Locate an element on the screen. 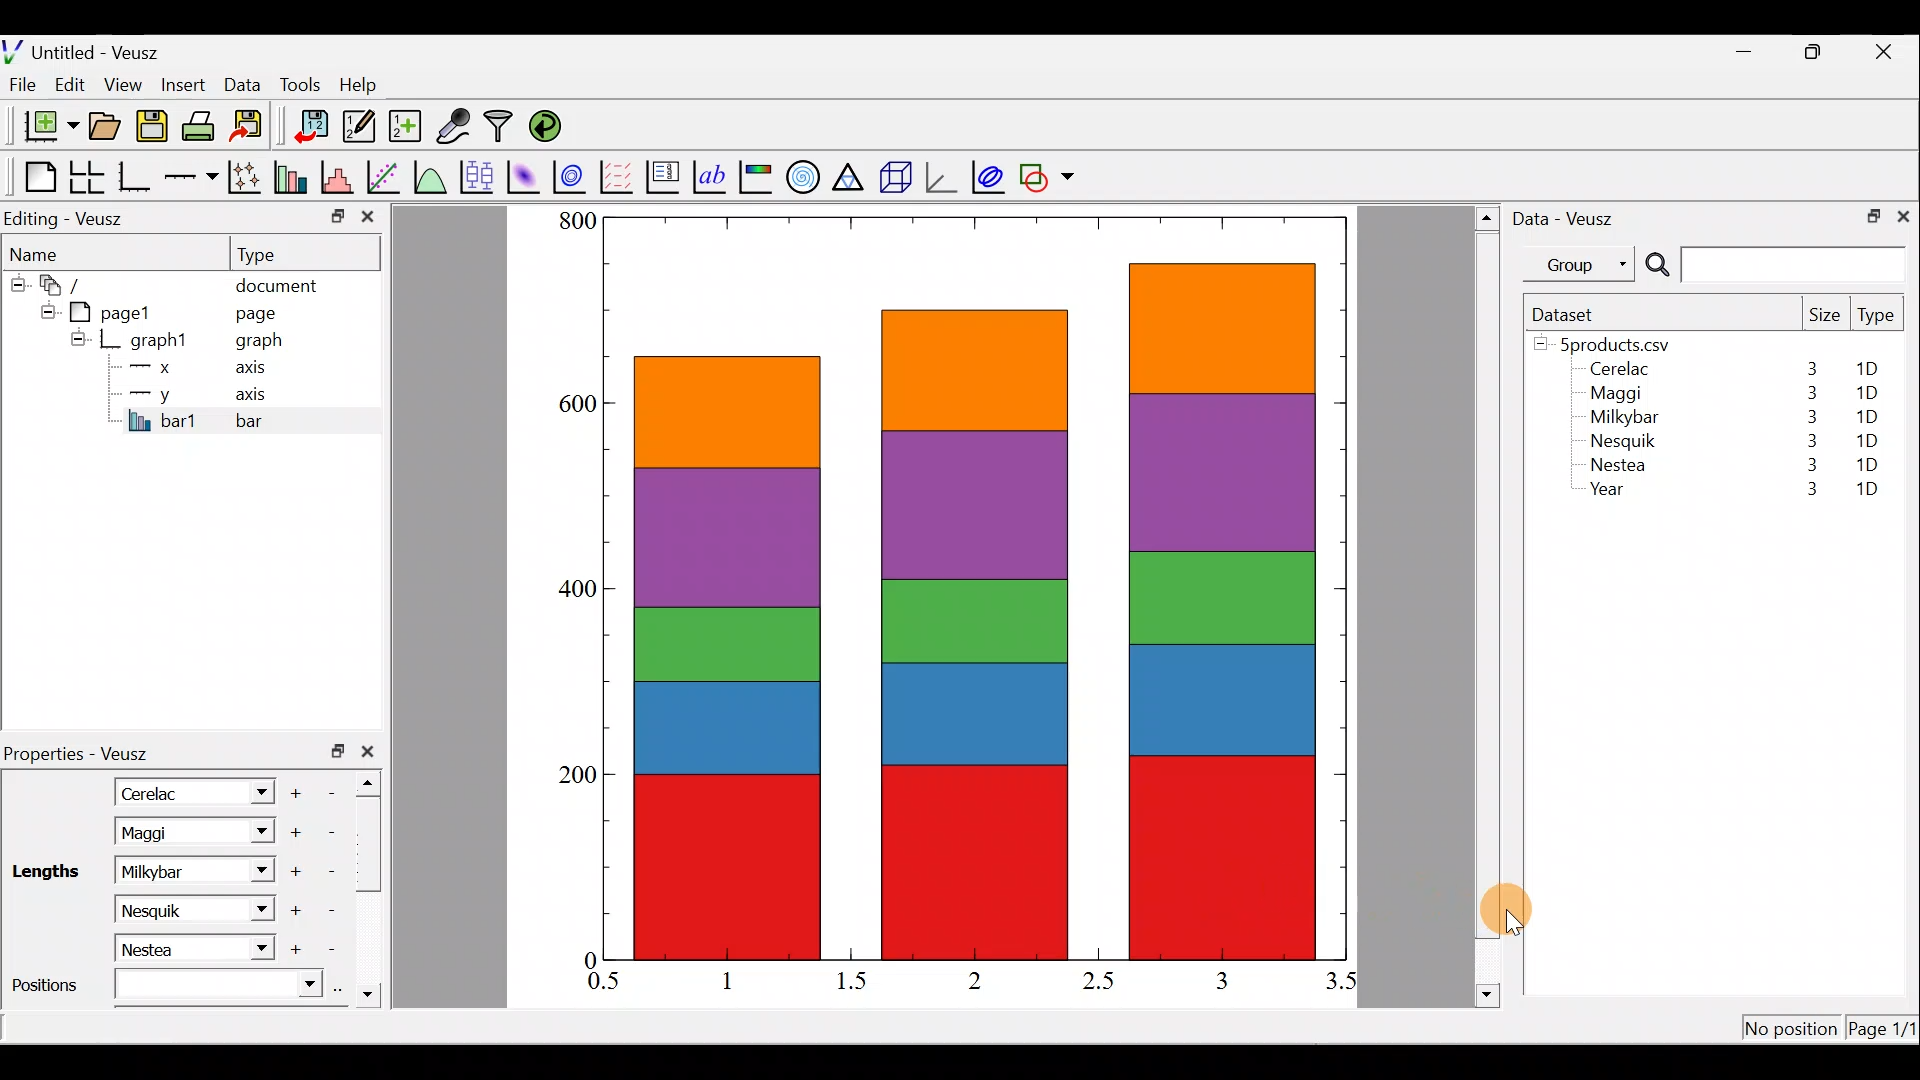 The image size is (1920, 1080). 2 is located at coordinates (971, 979).